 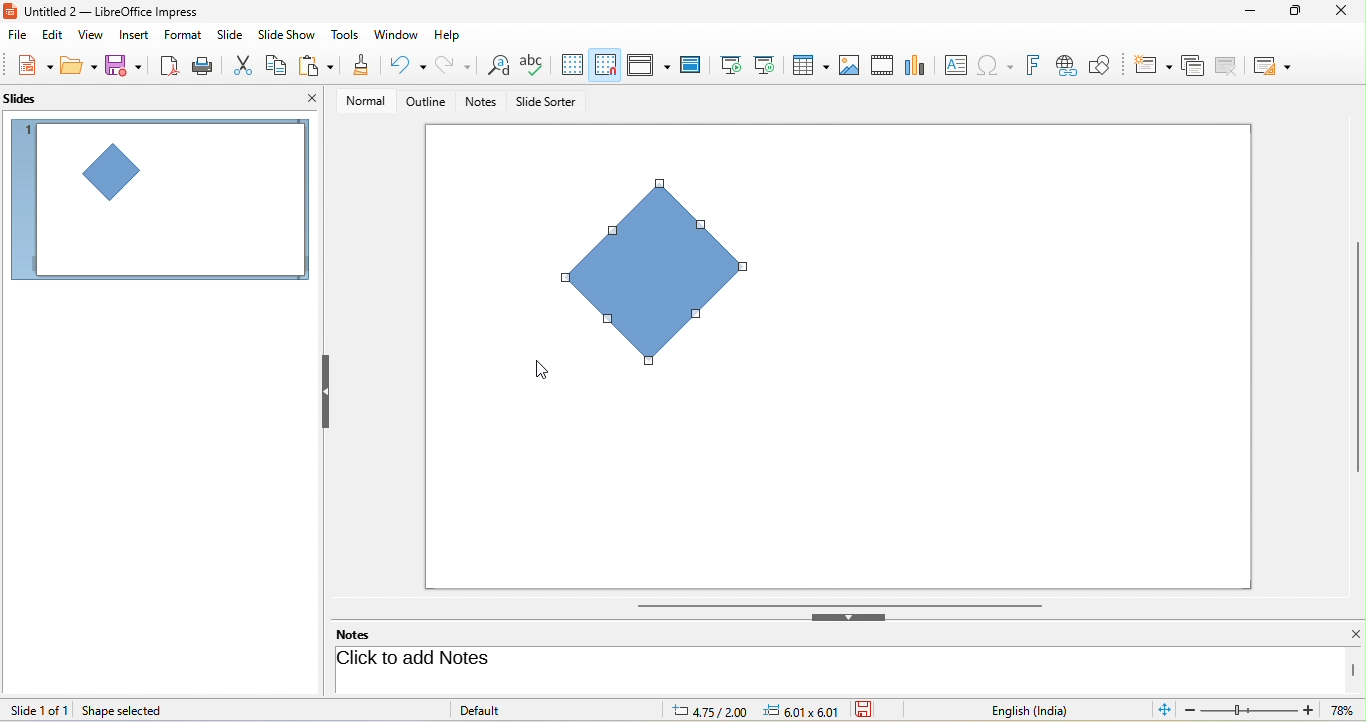 What do you see at coordinates (1166, 710) in the screenshot?
I see `fit slide to current window` at bounding box center [1166, 710].